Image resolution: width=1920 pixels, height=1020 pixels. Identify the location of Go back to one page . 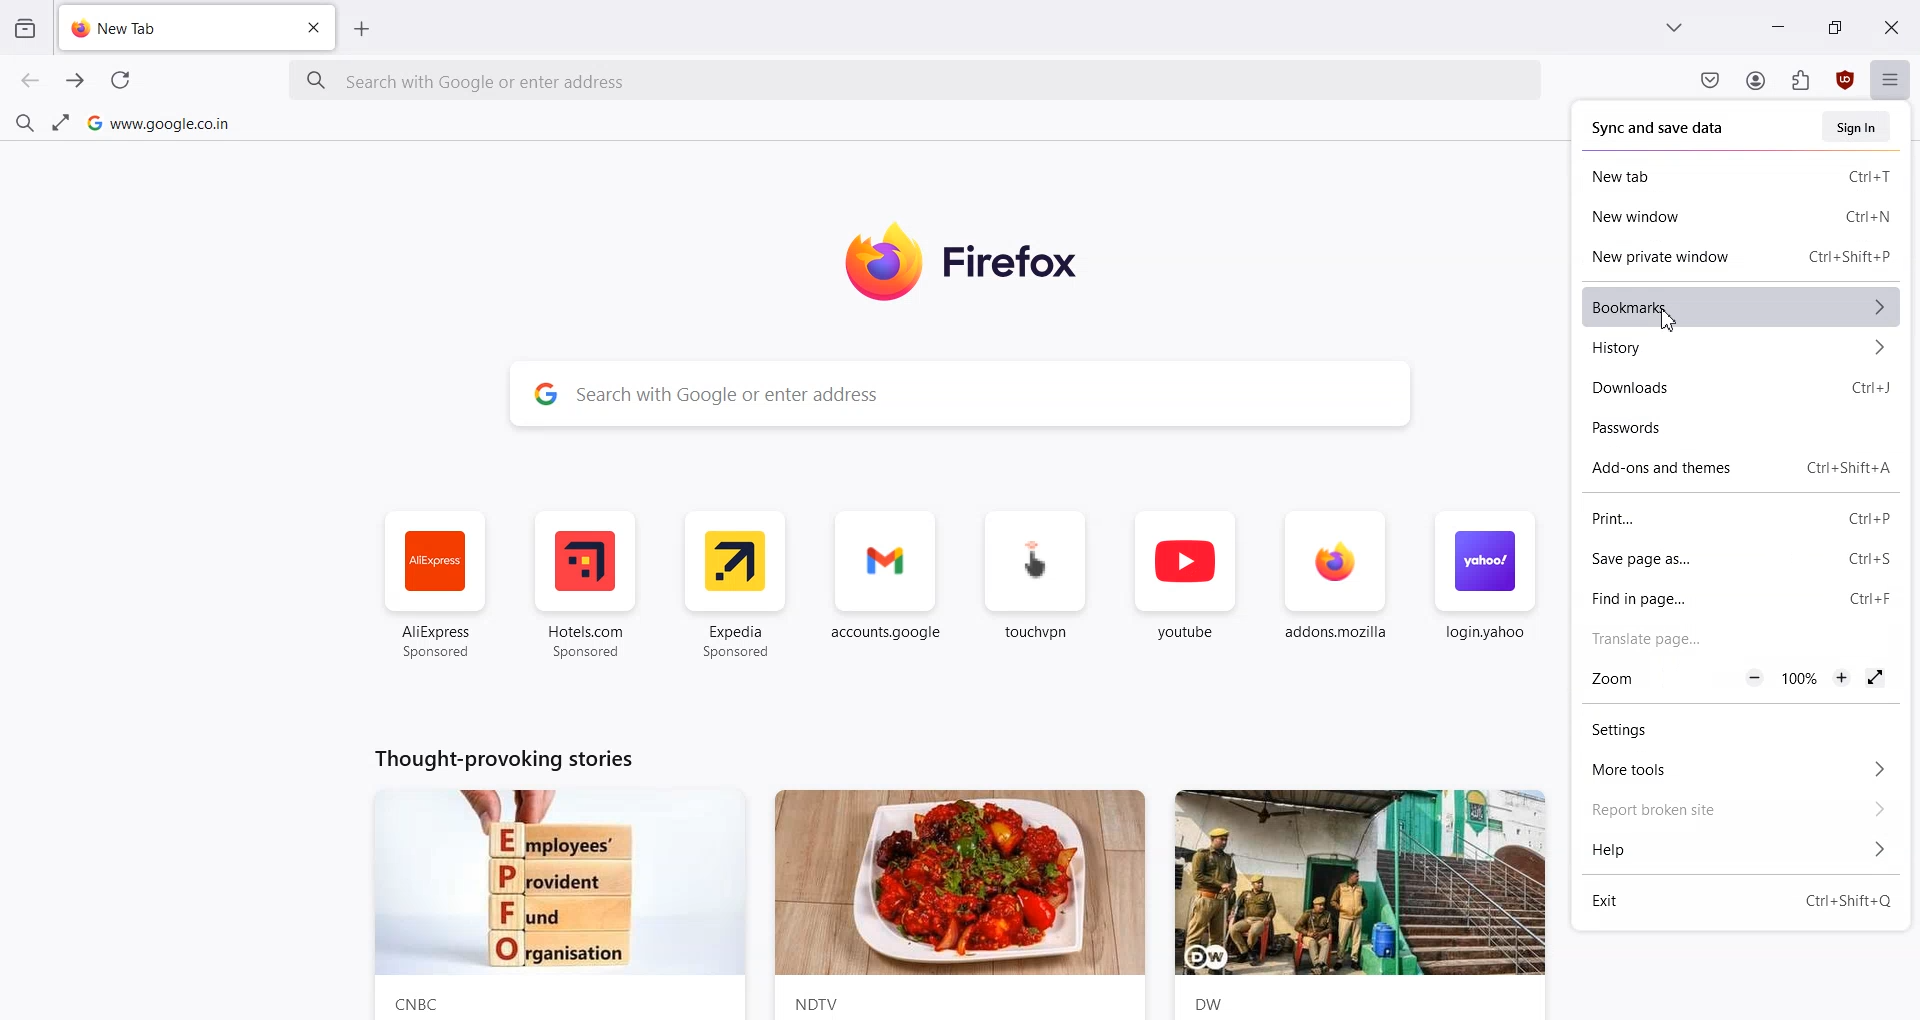
(31, 81).